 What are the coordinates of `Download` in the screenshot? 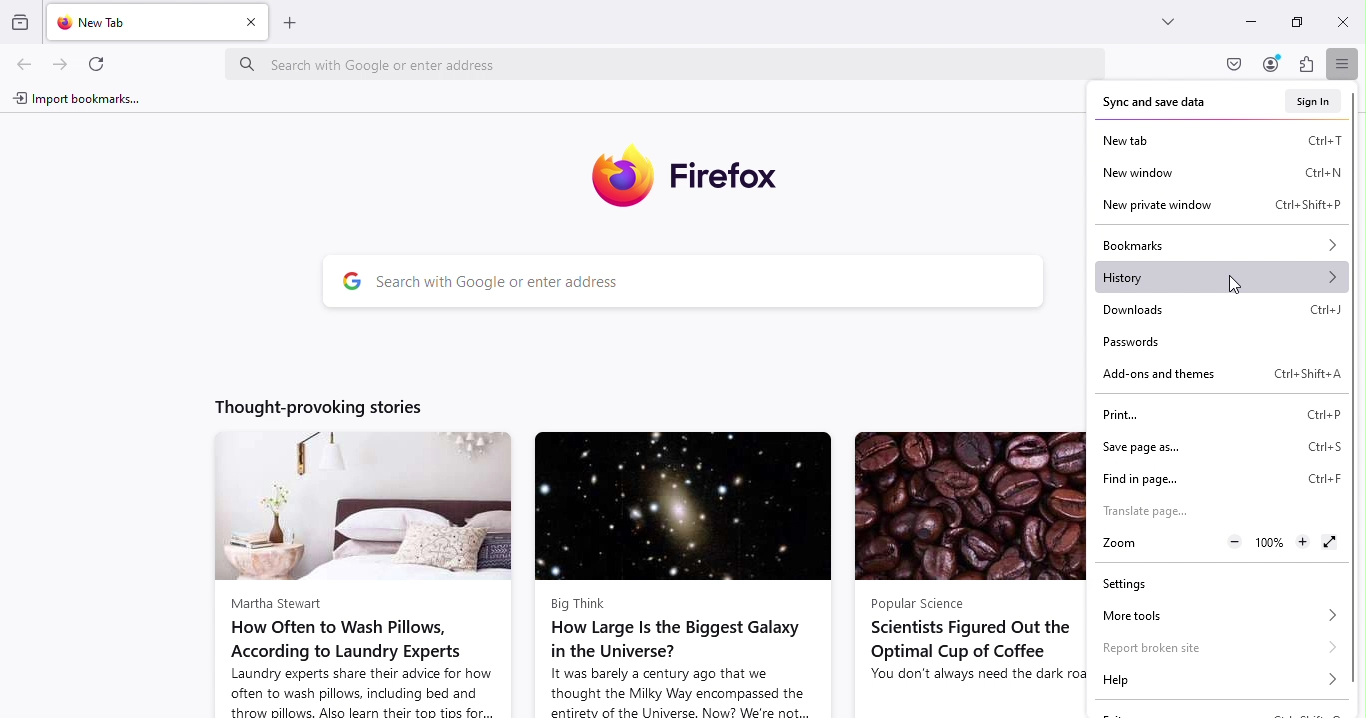 It's located at (1221, 311).